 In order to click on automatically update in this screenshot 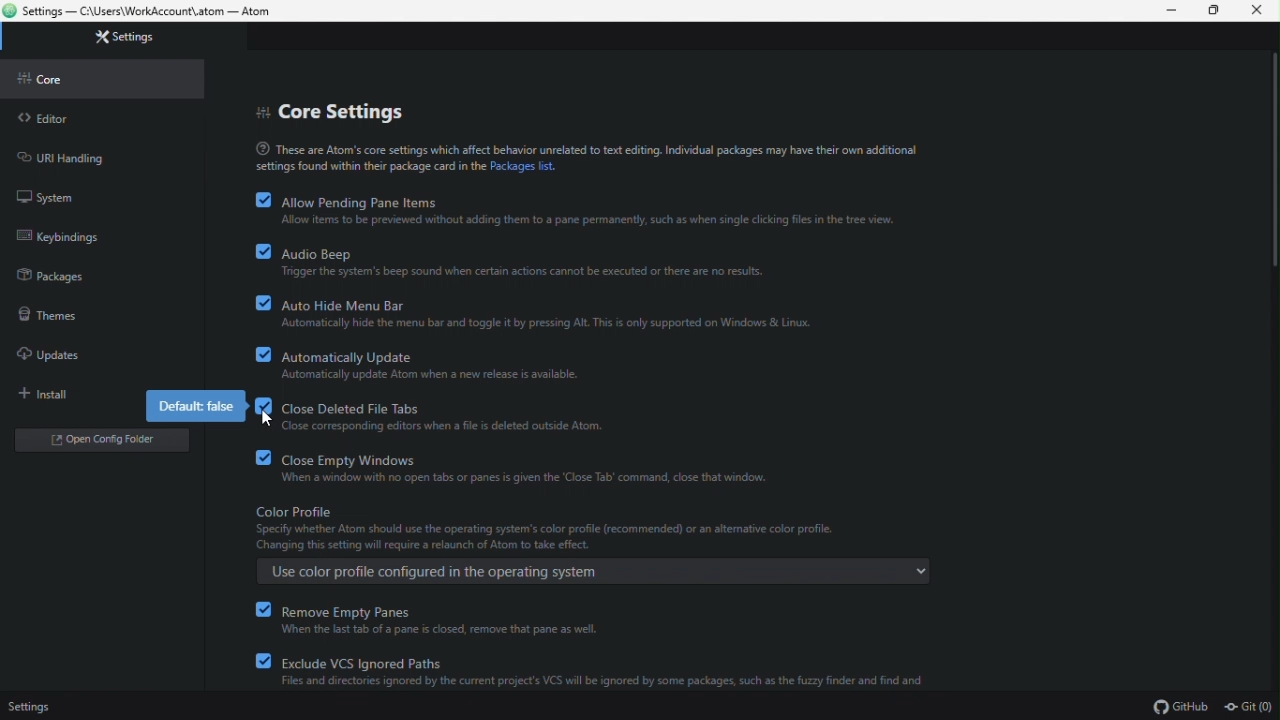, I will do `click(435, 365)`.